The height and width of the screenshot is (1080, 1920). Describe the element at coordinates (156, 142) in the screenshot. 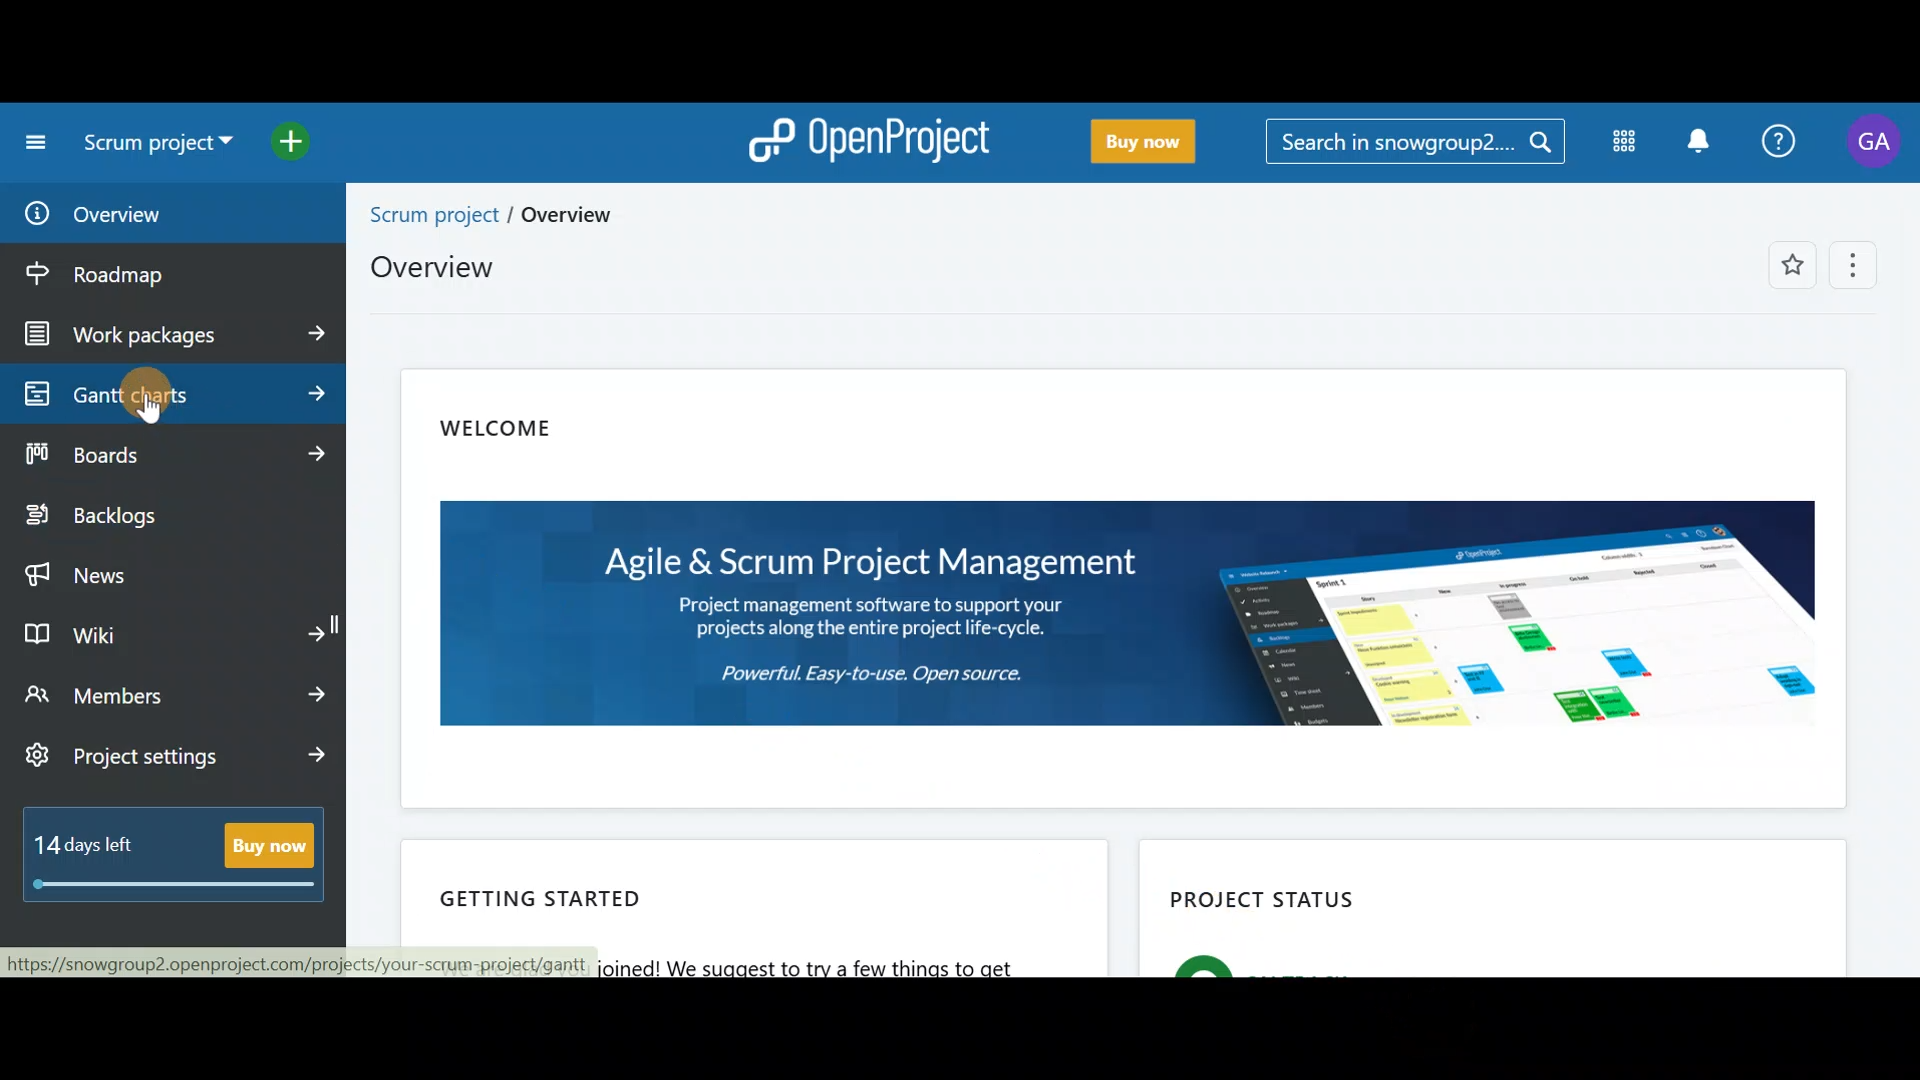

I see `Scrum project` at that location.